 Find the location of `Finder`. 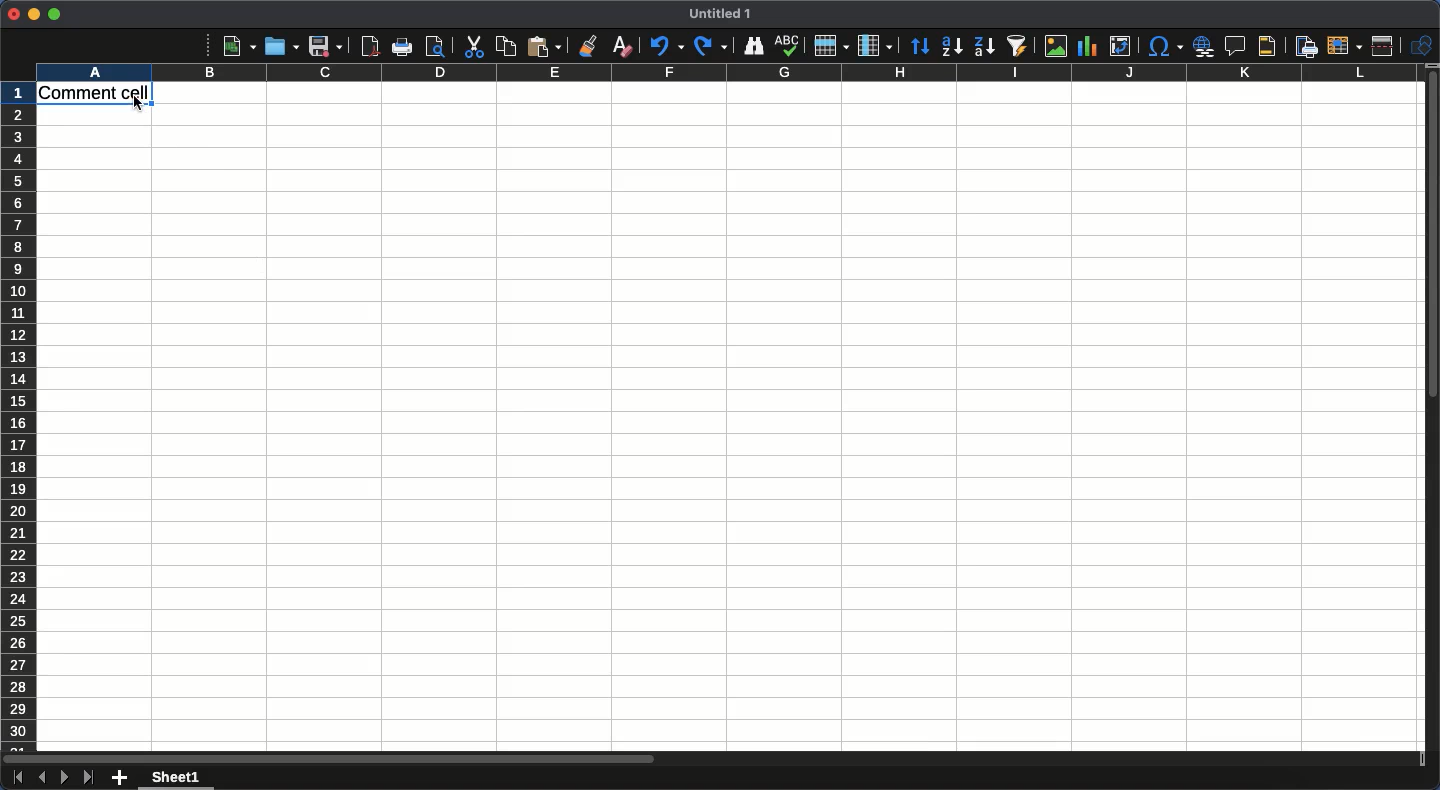

Finder is located at coordinates (755, 45).